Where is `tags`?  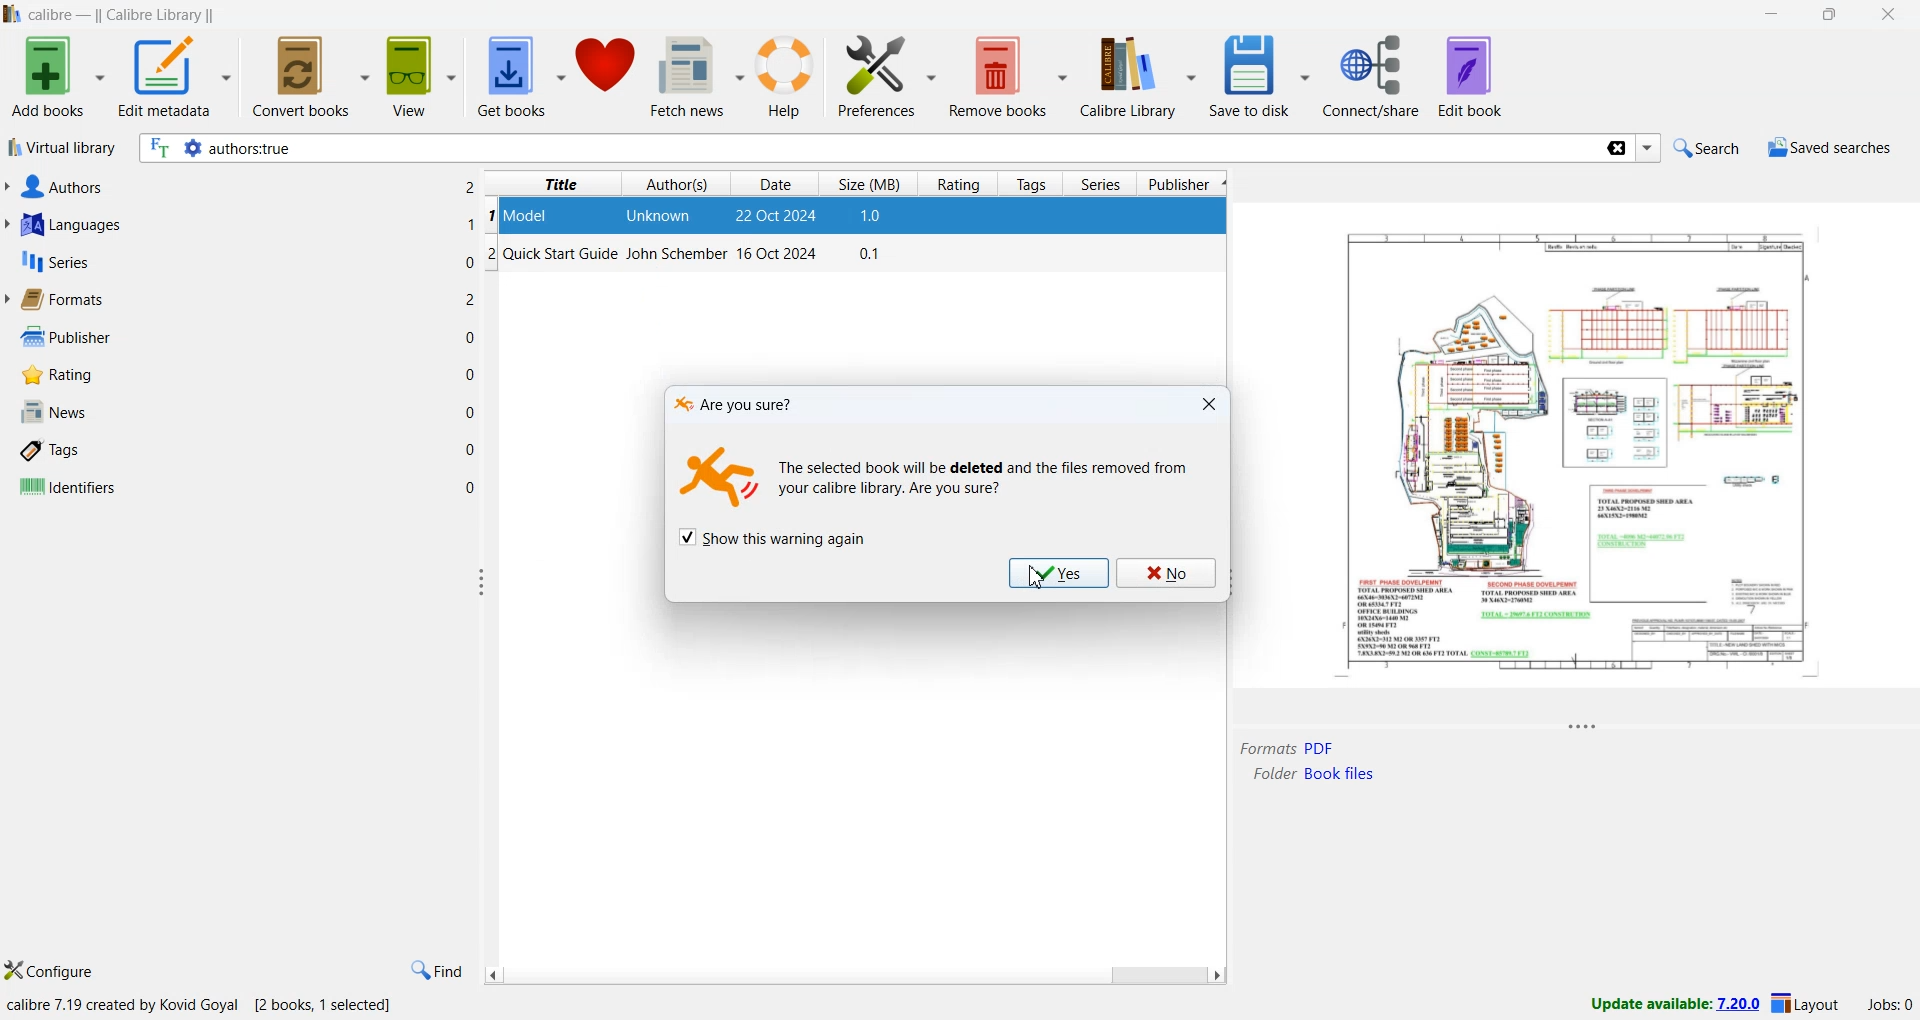 tags is located at coordinates (53, 452).